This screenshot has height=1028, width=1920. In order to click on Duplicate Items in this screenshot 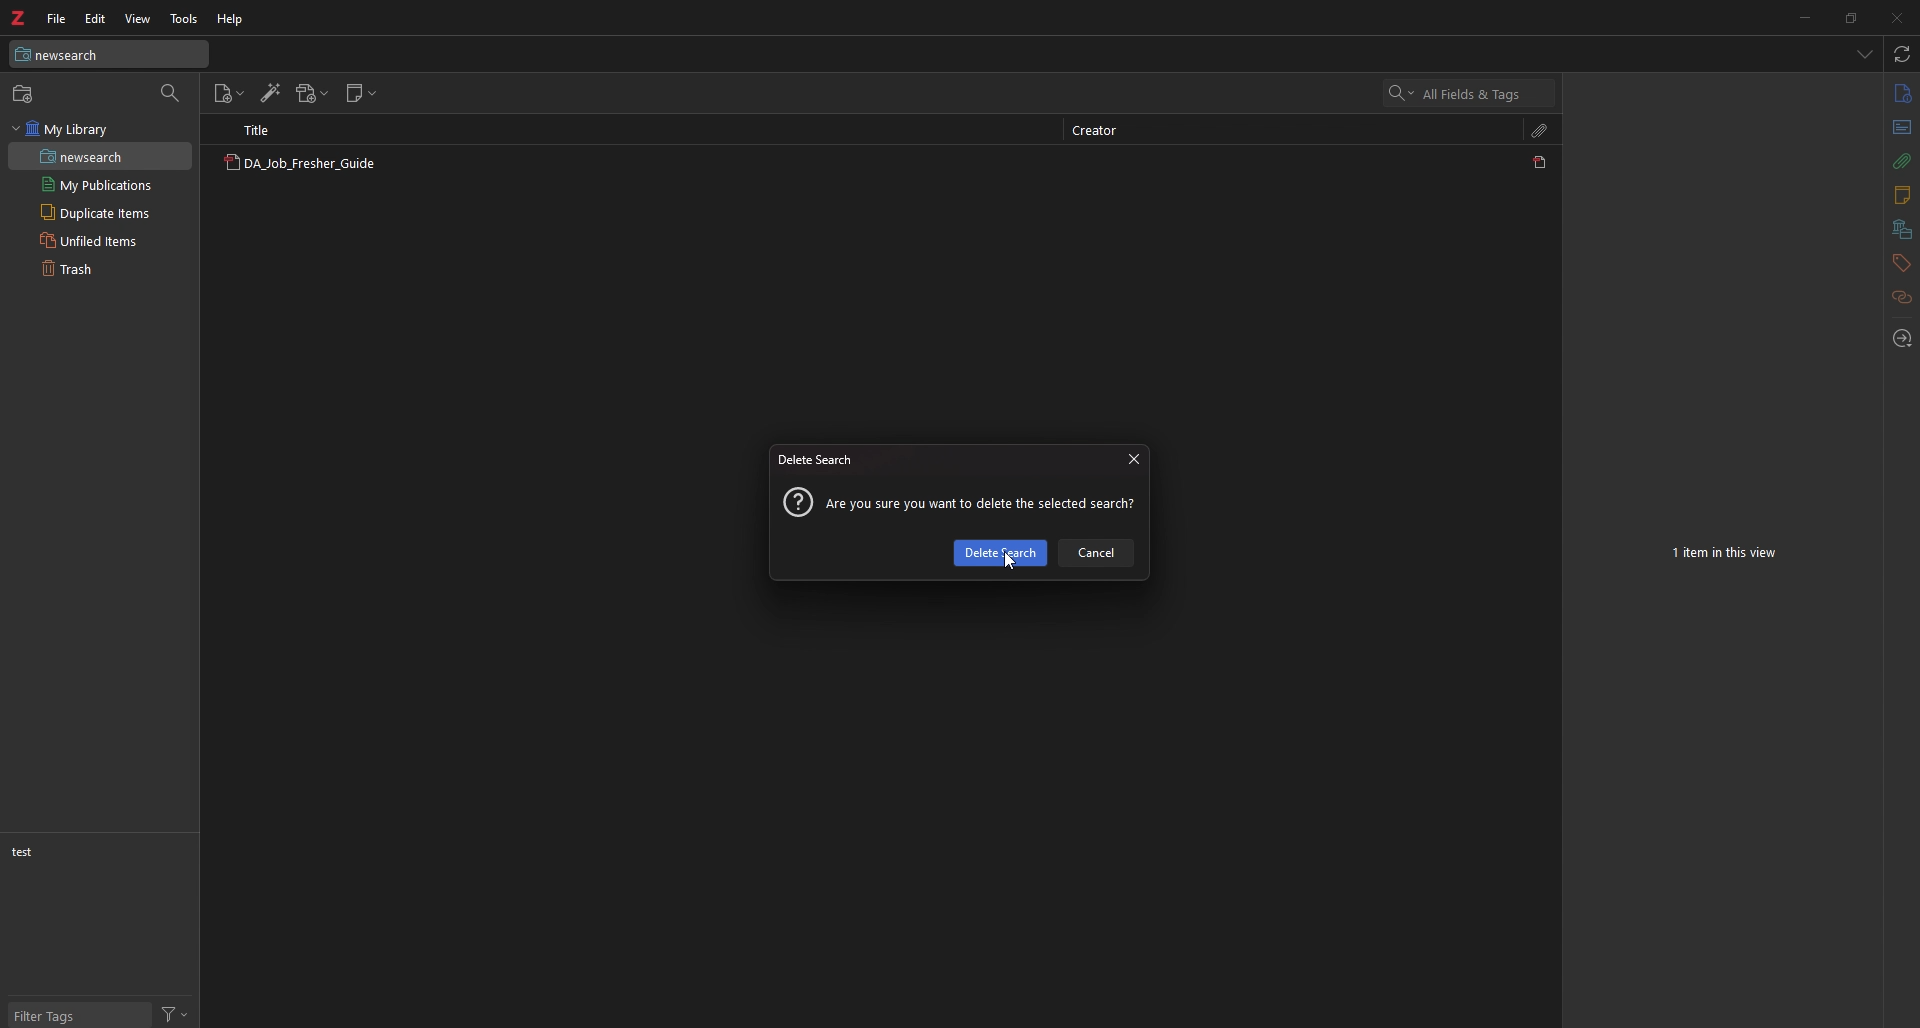, I will do `click(96, 211)`.